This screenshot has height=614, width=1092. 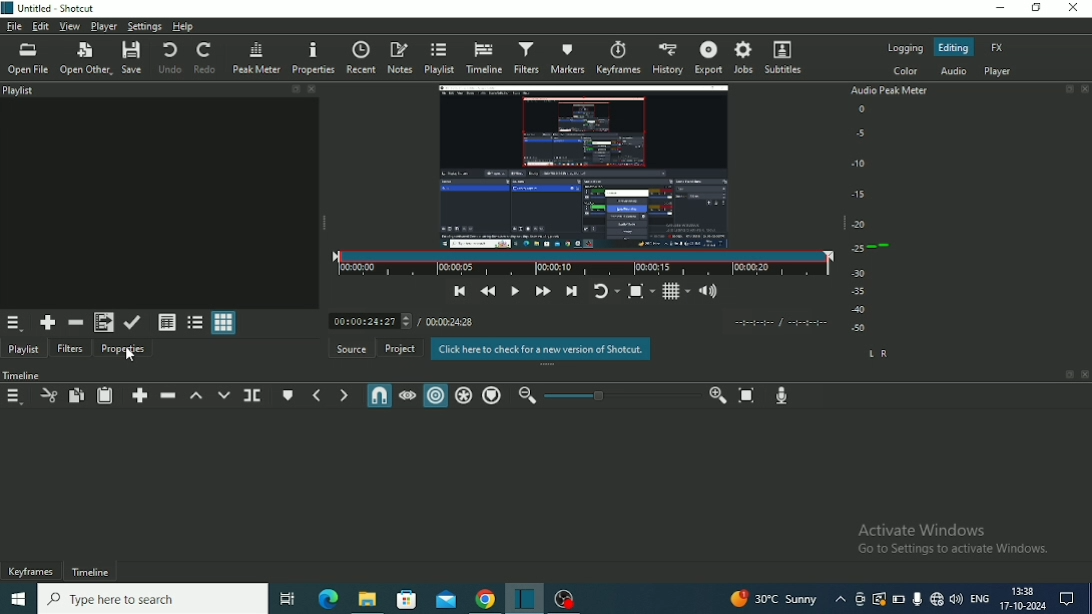 I want to click on Play quickly forwards, so click(x=543, y=291).